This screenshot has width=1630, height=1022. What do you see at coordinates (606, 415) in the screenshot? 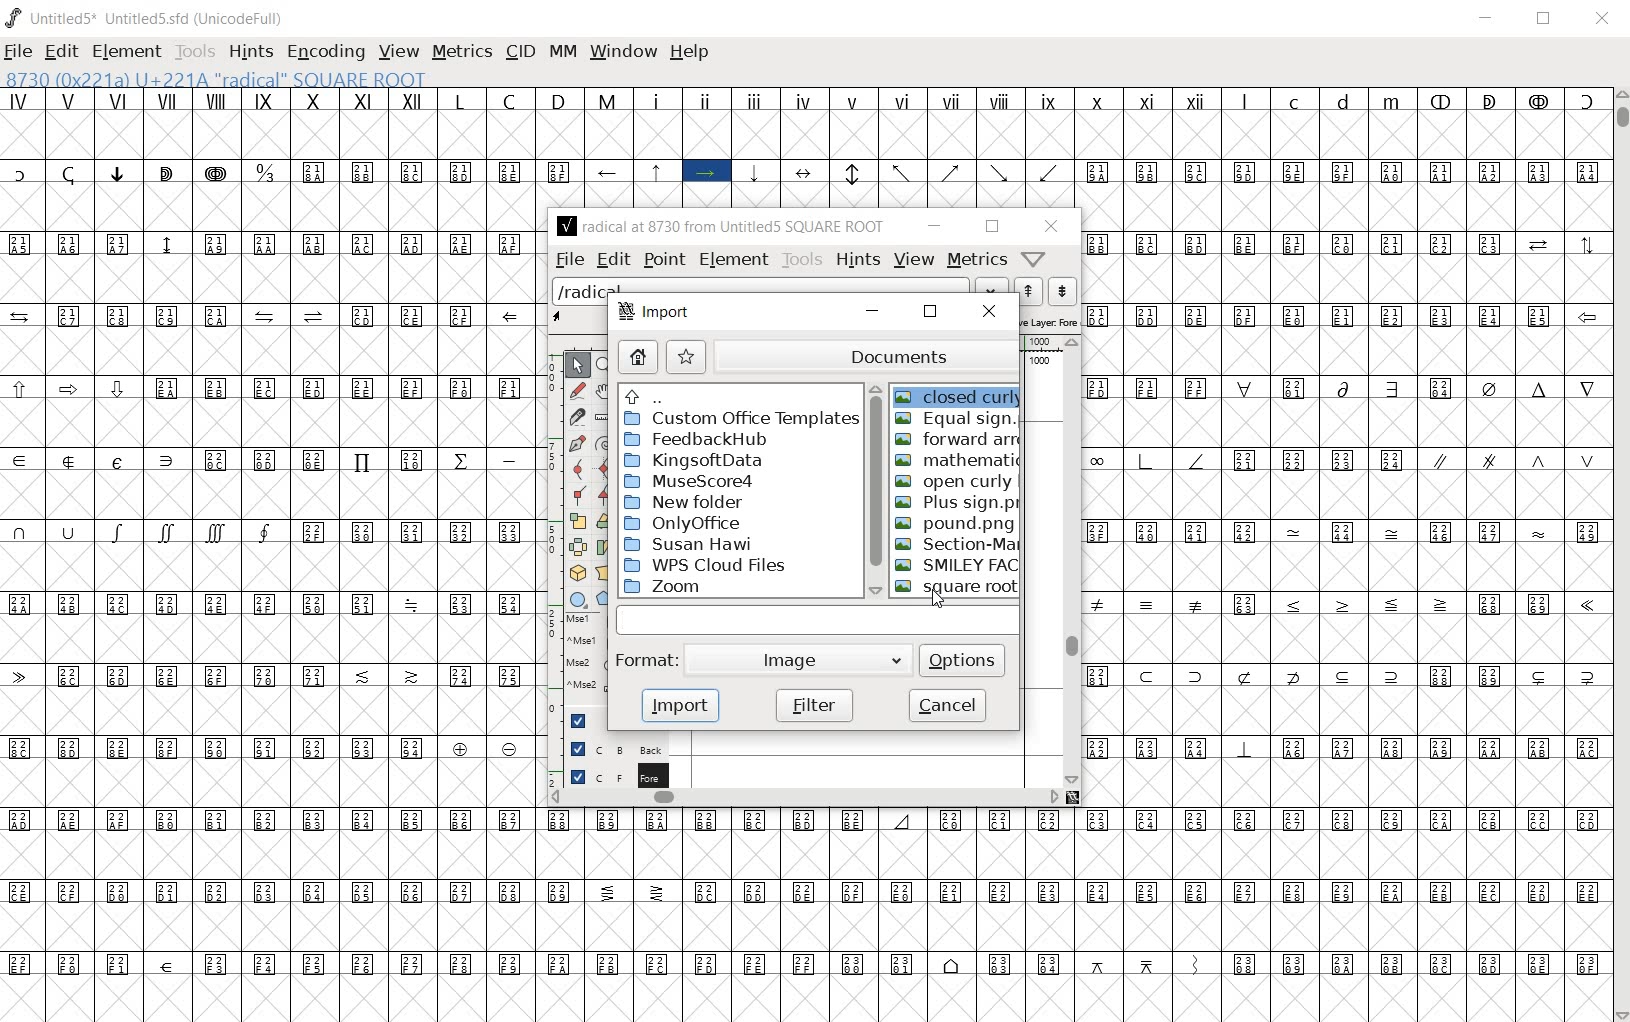
I see `measure a distance, angle between points` at bounding box center [606, 415].